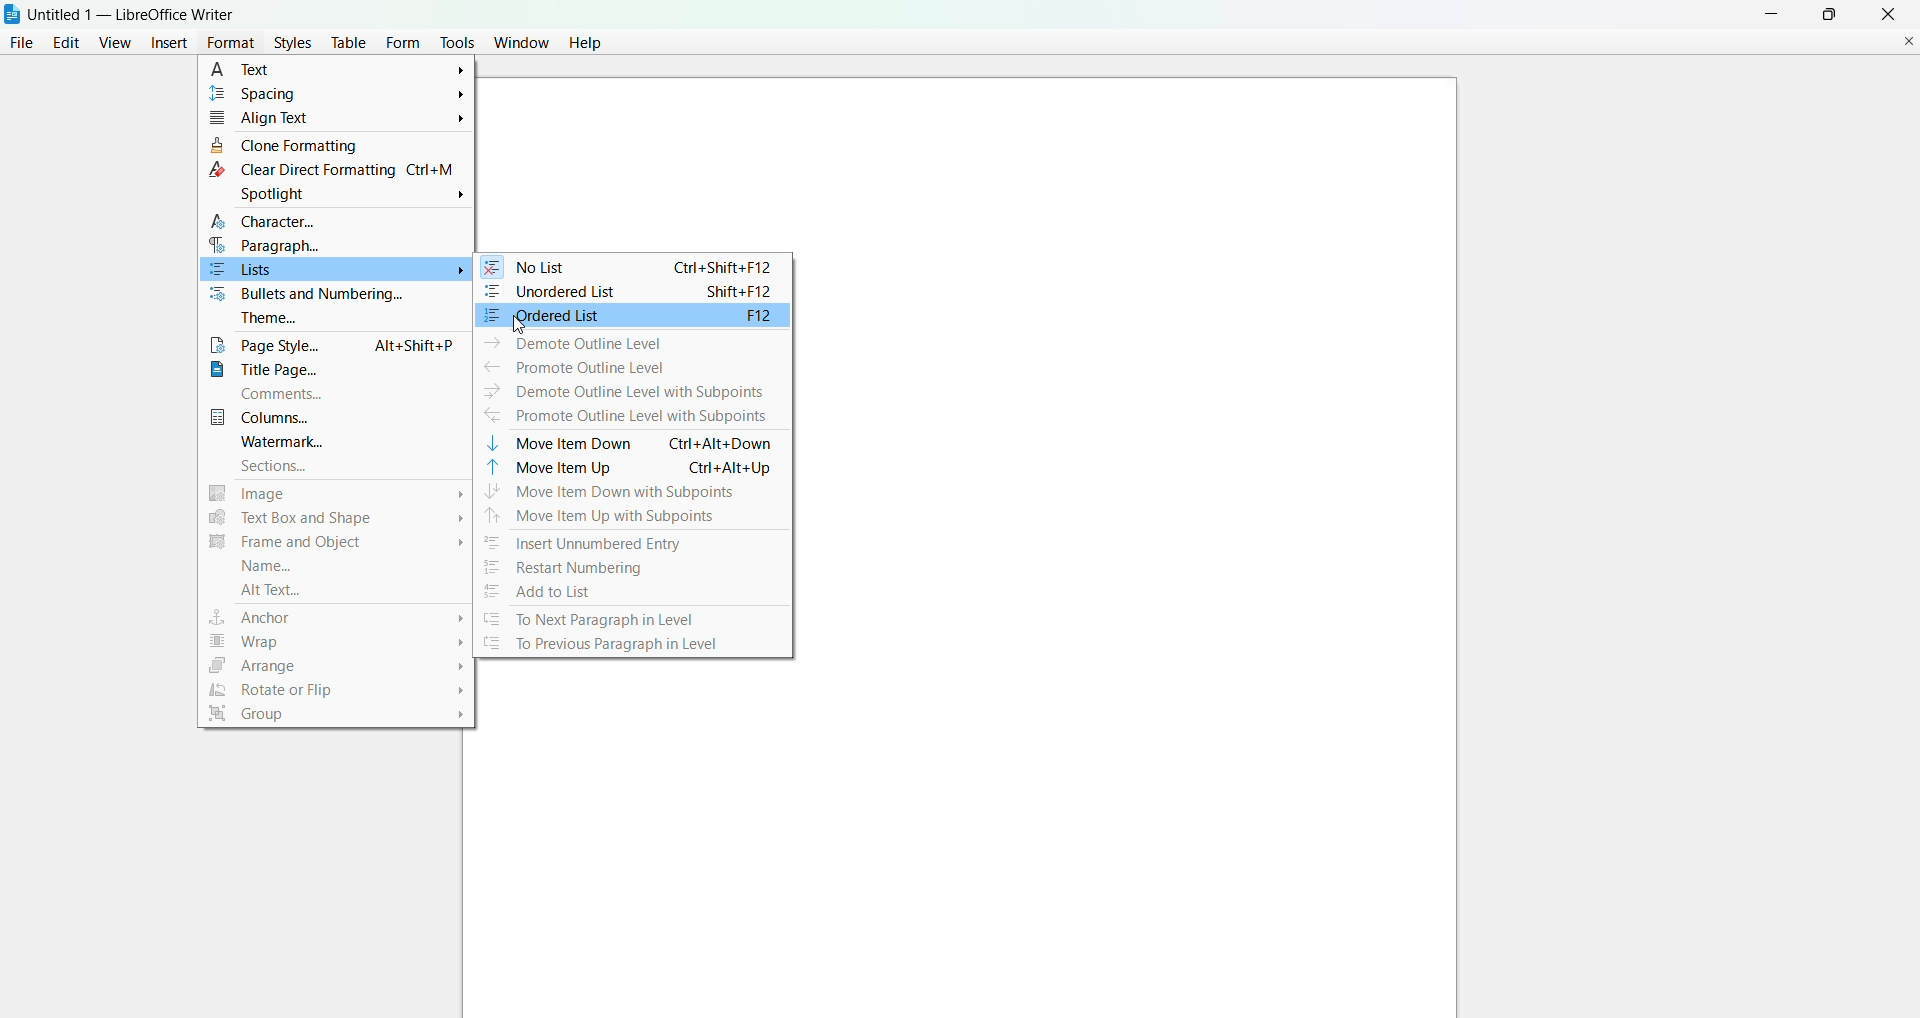 The width and height of the screenshot is (1920, 1018). I want to click on spotlight, so click(347, 196).